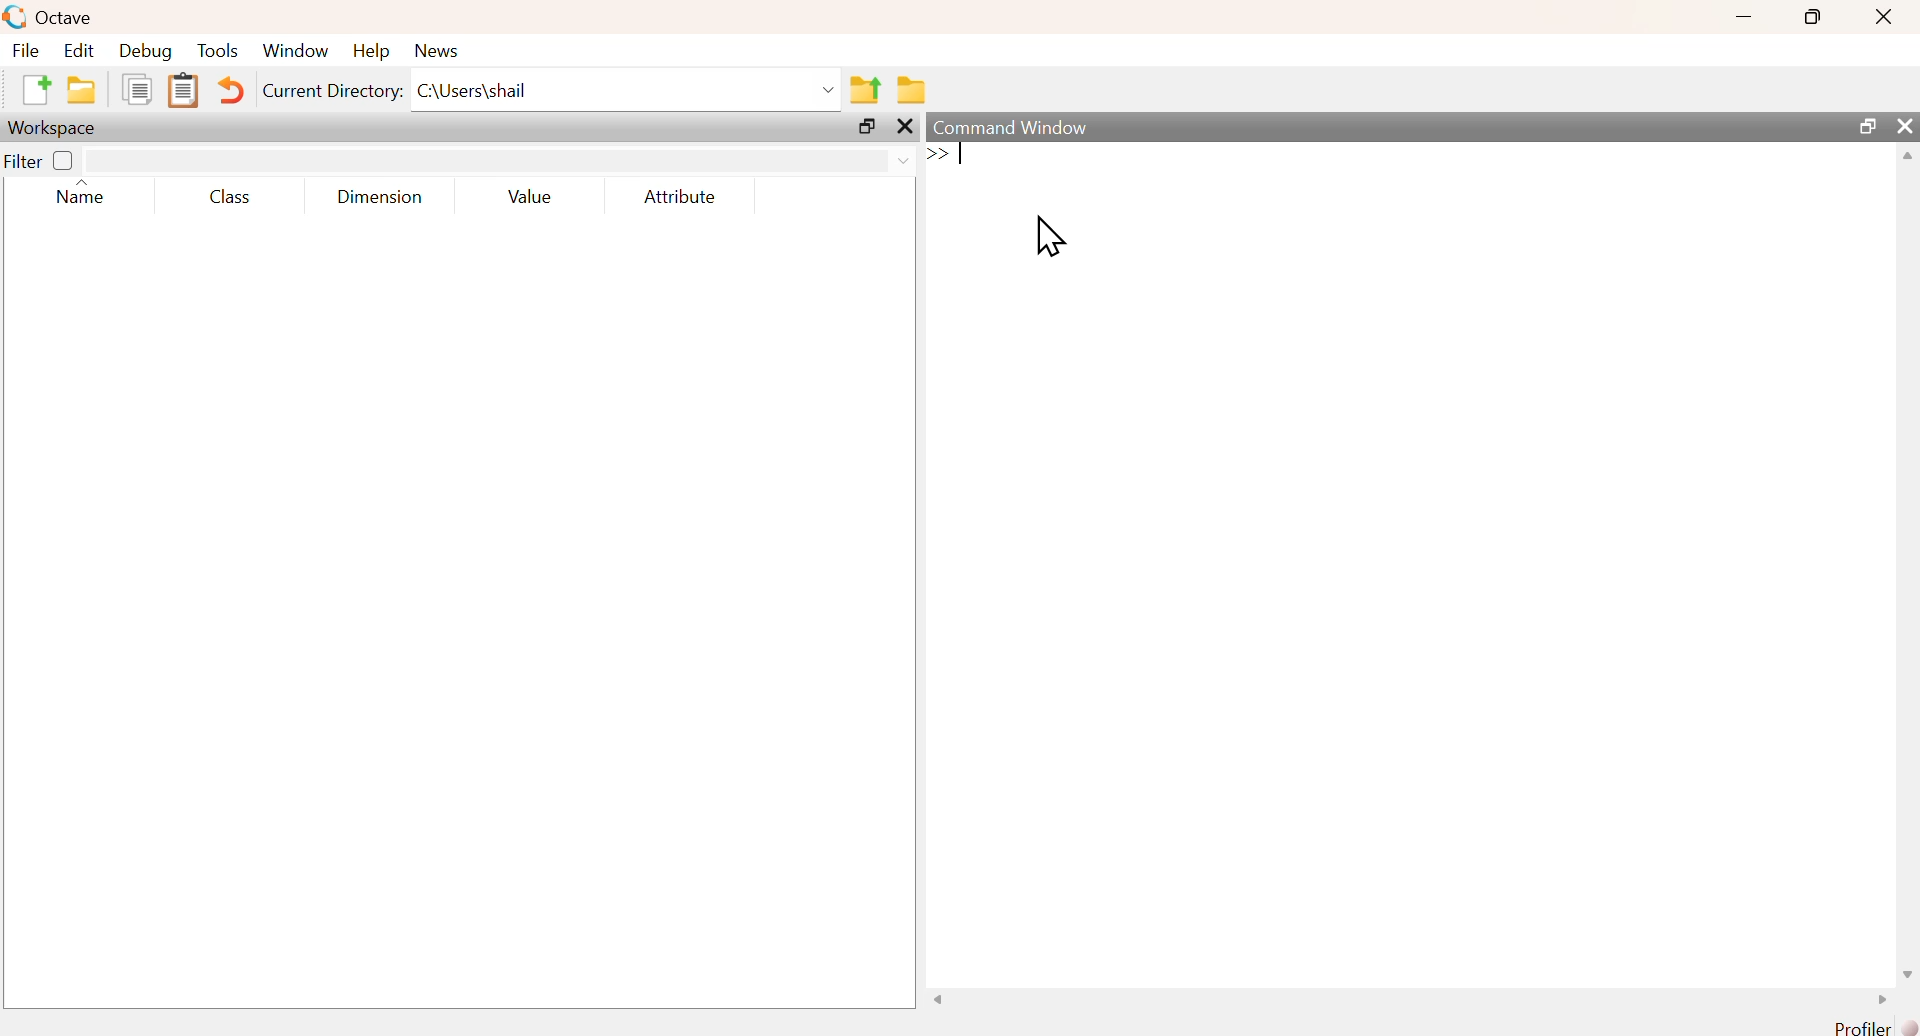 This screenshot has width=1920, height=1036. Describe the element at coordinates (865, 126) in the screenshot. I see `maximize` at that location.